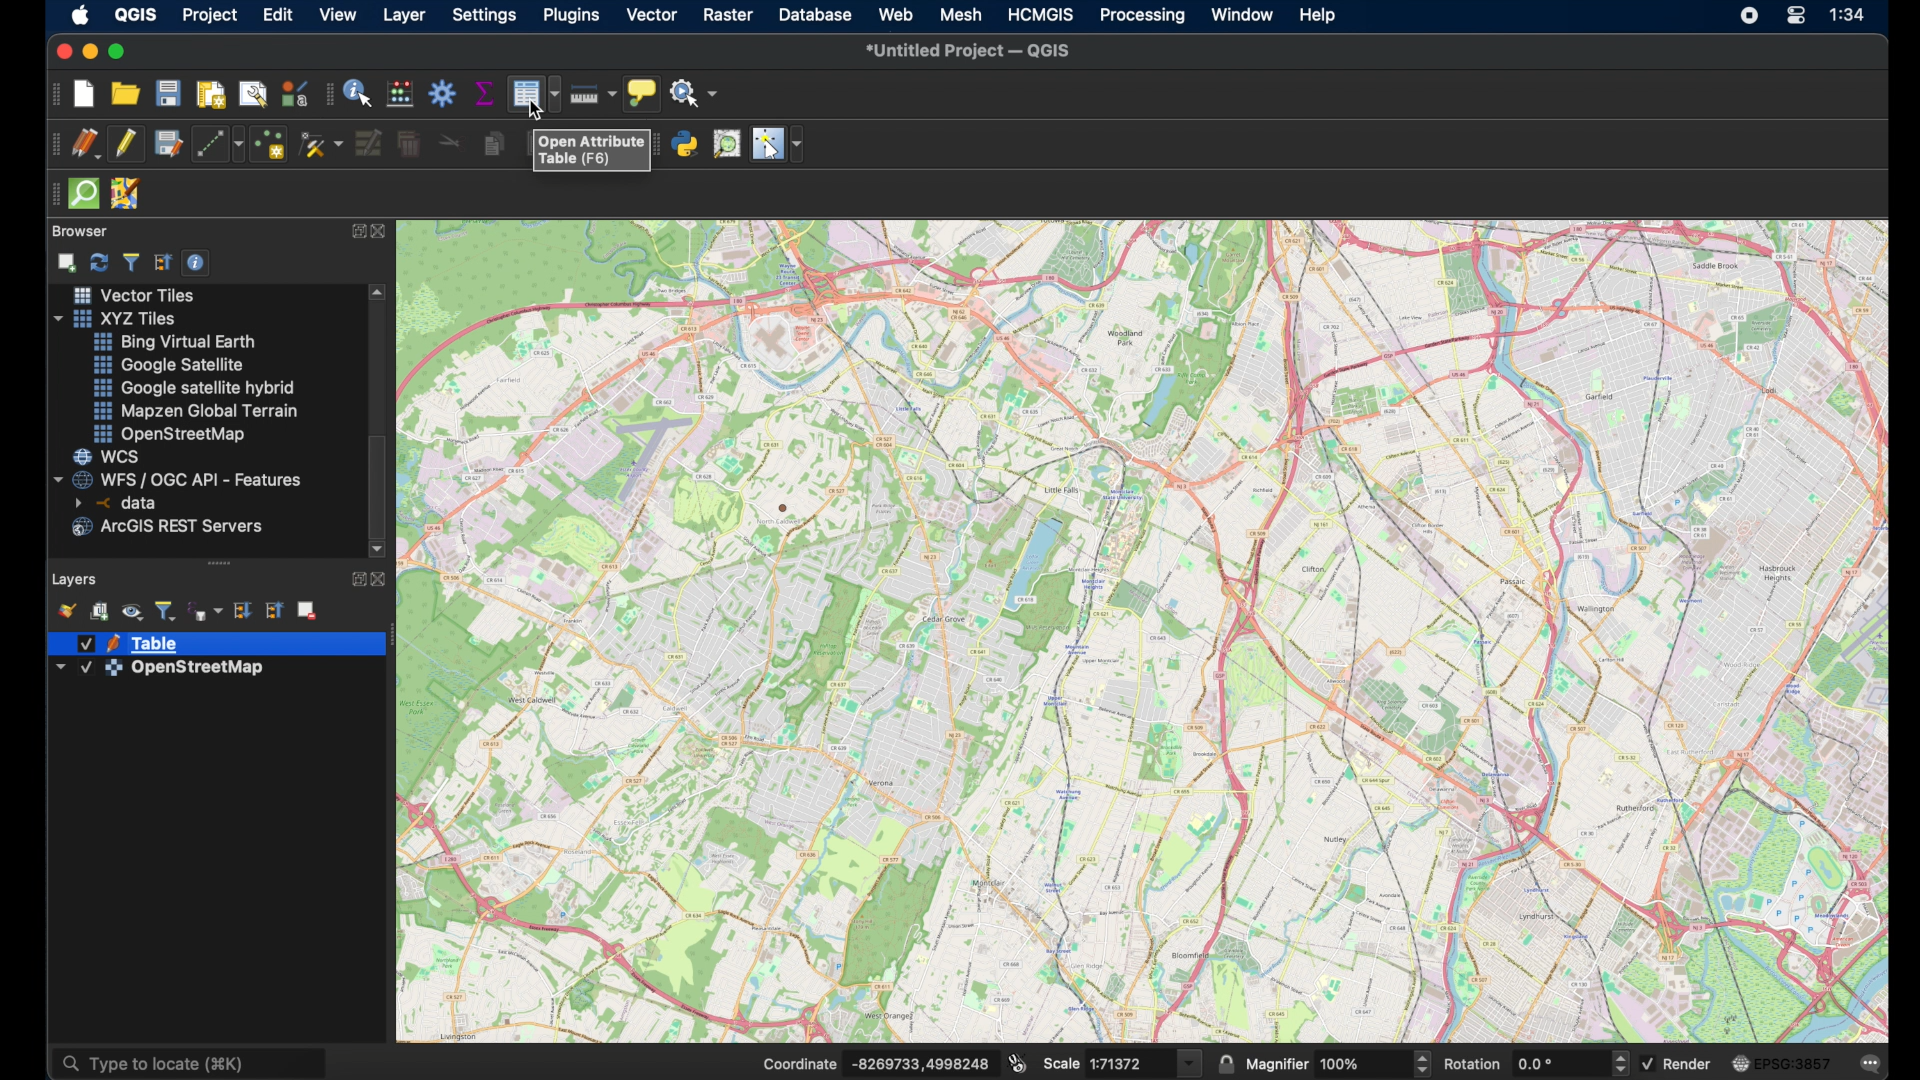 This screenshot has height=1080, width=1920. I want to click on QGIS, so click(136, 14).